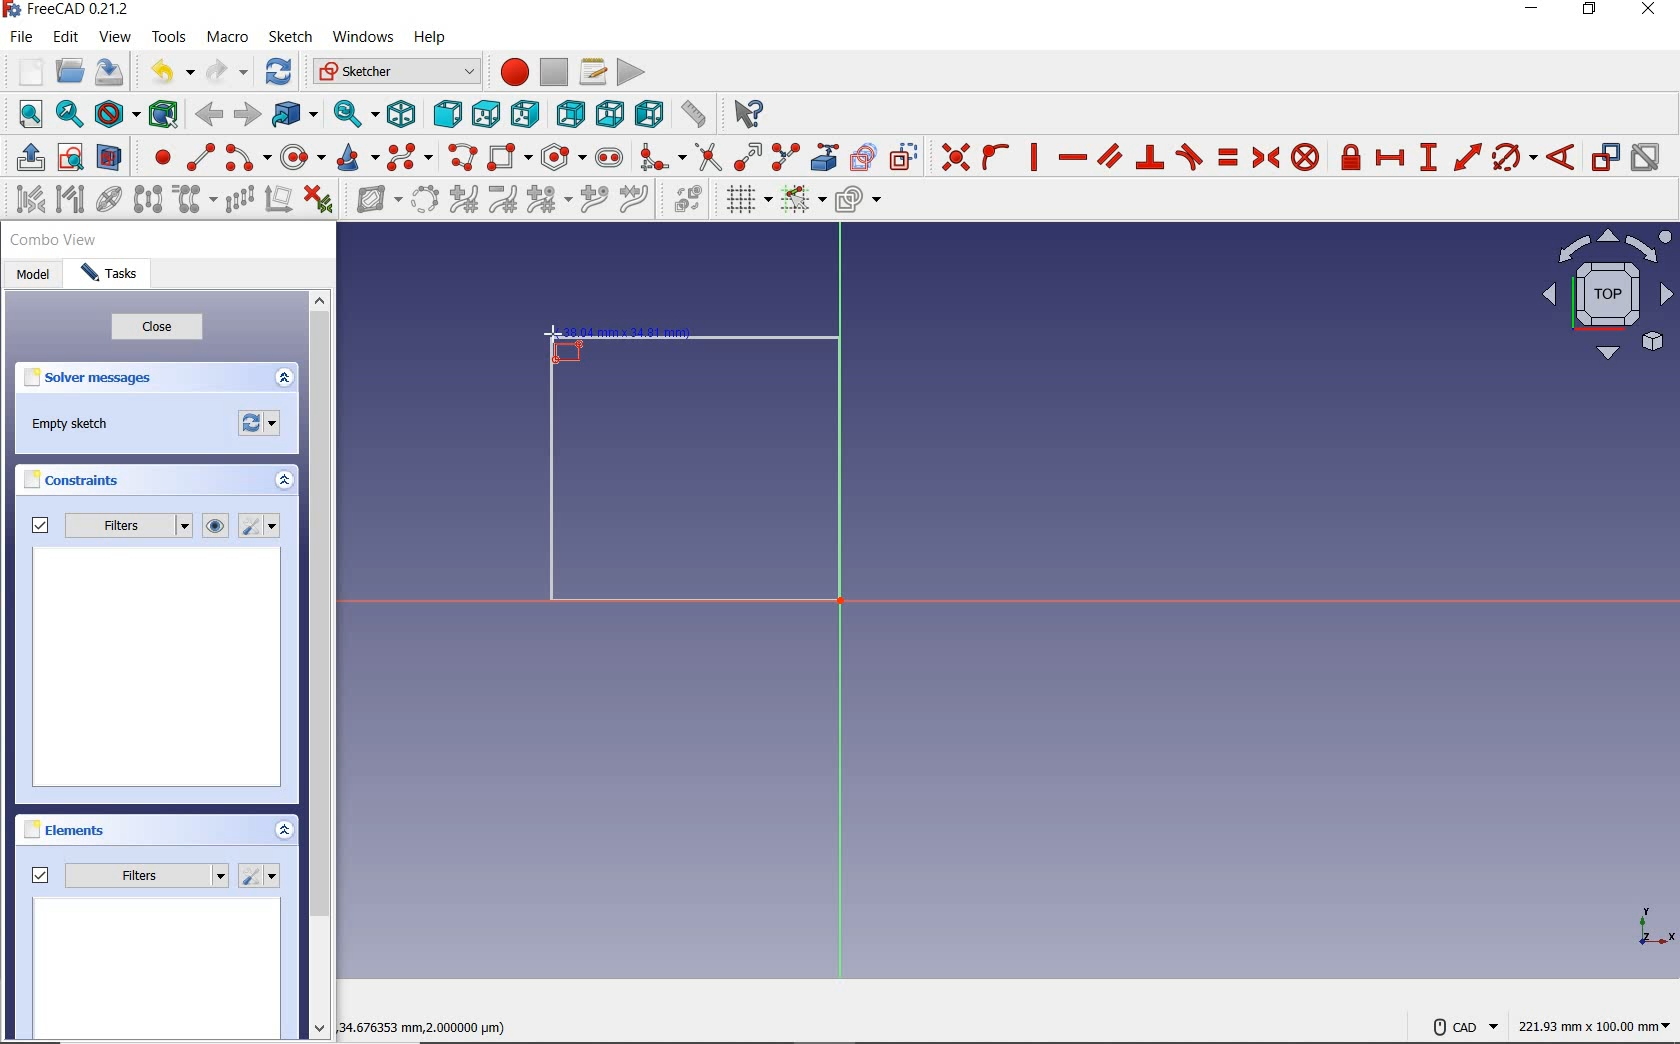 The image size is (1680, 1044). What do you see at coordinates (953, 158) in the screenshot?
I see `constrain coincident` at bounding box center [953, 158].